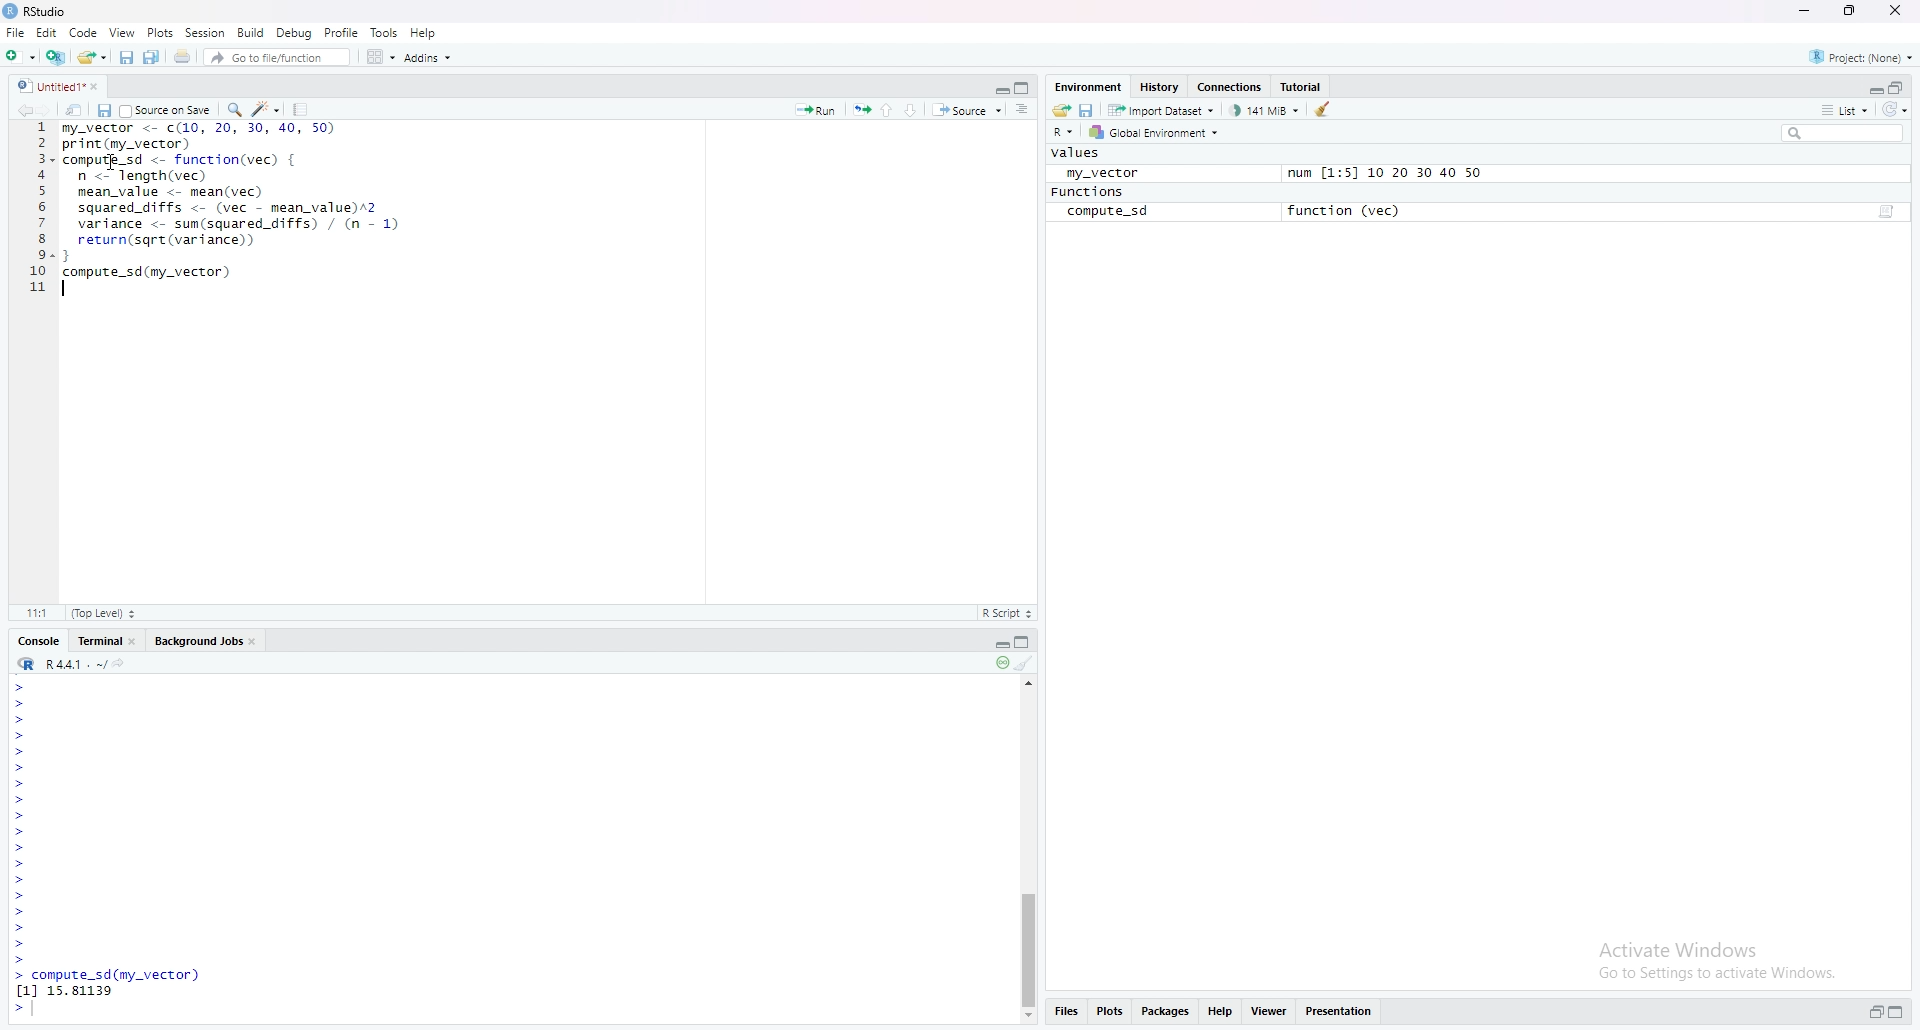  What do you see at coordinates (20, 55) in the screenshot?
I see `New Project` at bounding box center [20, 55].